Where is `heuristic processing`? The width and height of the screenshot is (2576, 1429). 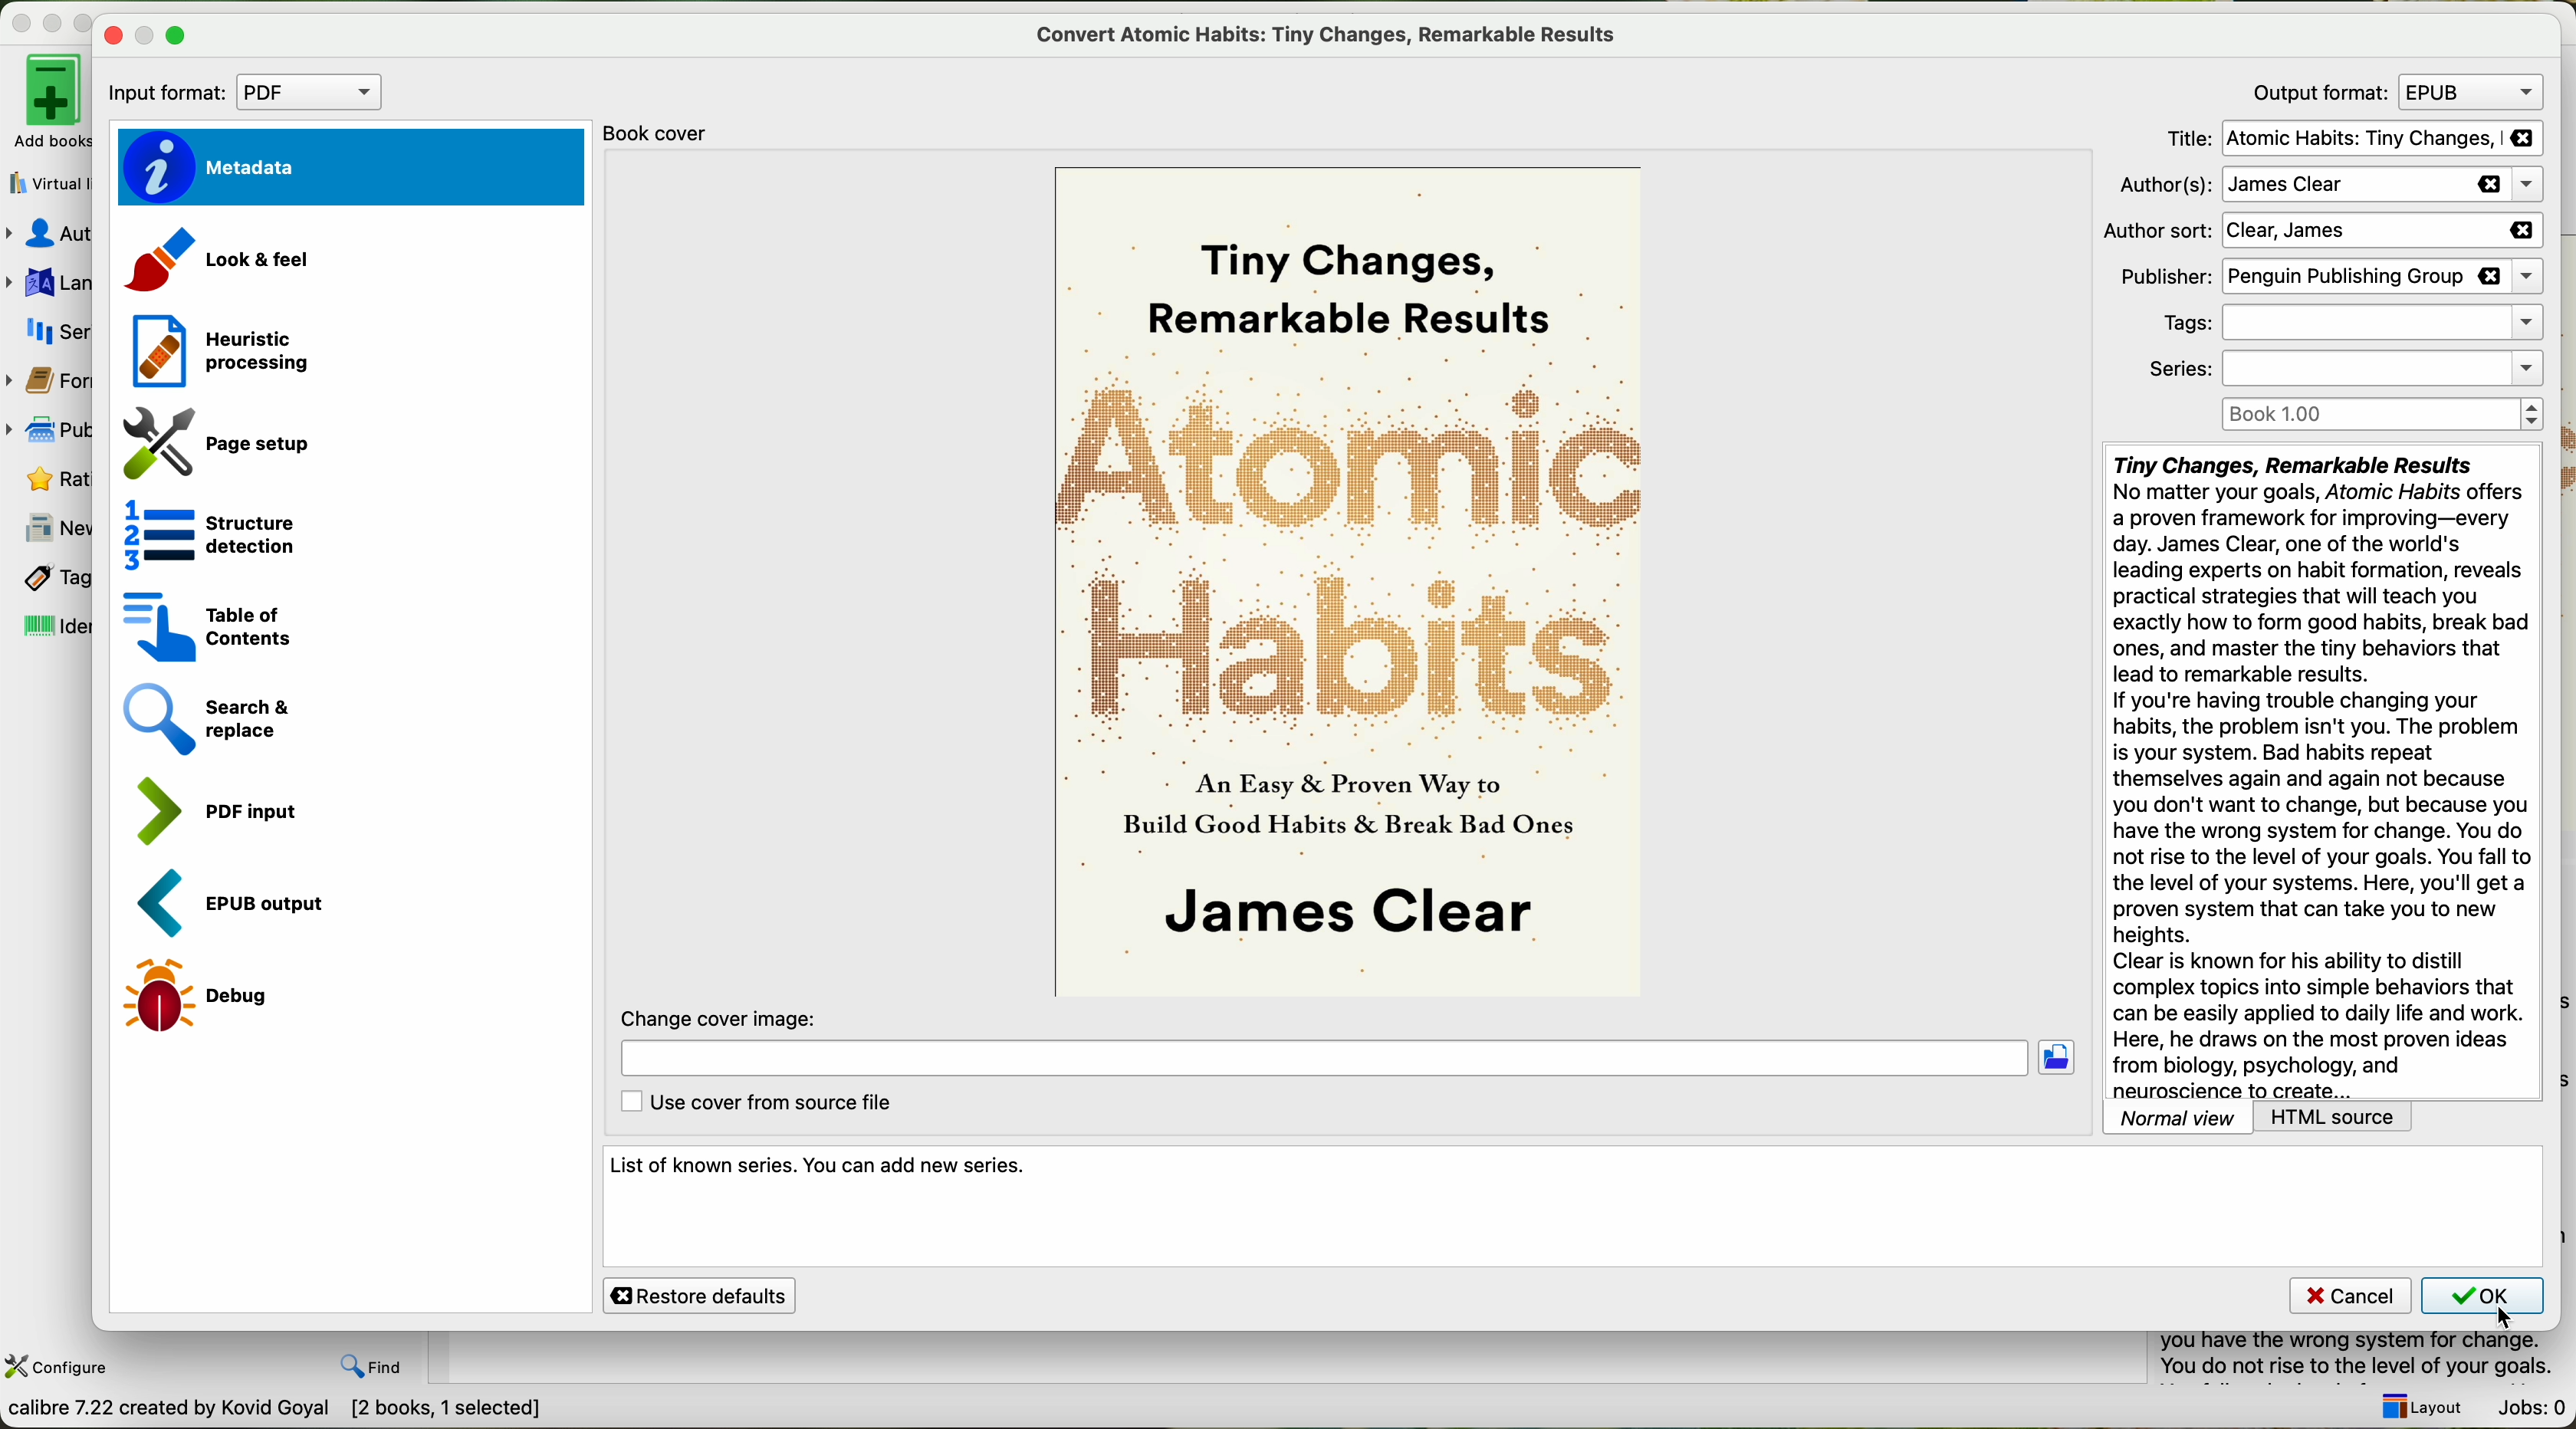
heuristic processing is located at coordinates (212, 347).